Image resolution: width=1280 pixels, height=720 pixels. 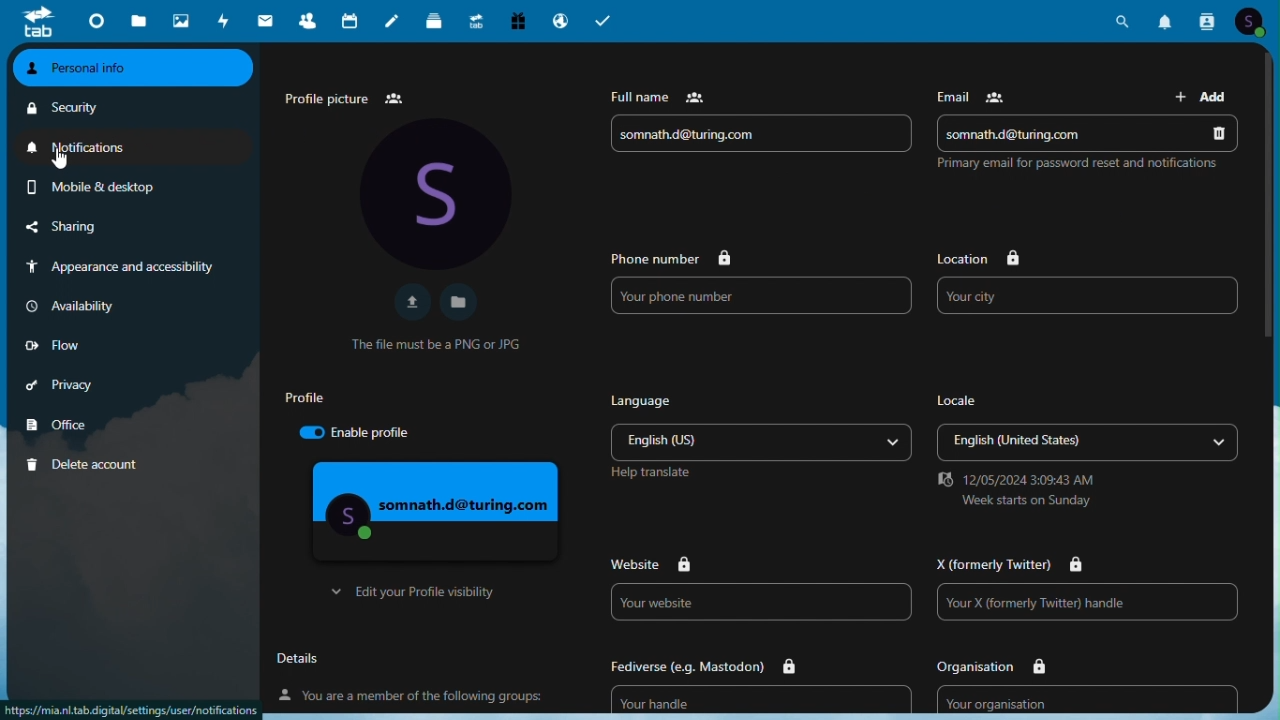 What do you see at coordinates (762, 97) in the screenshot?
I see `Full name` at bounding box center [762, 97].